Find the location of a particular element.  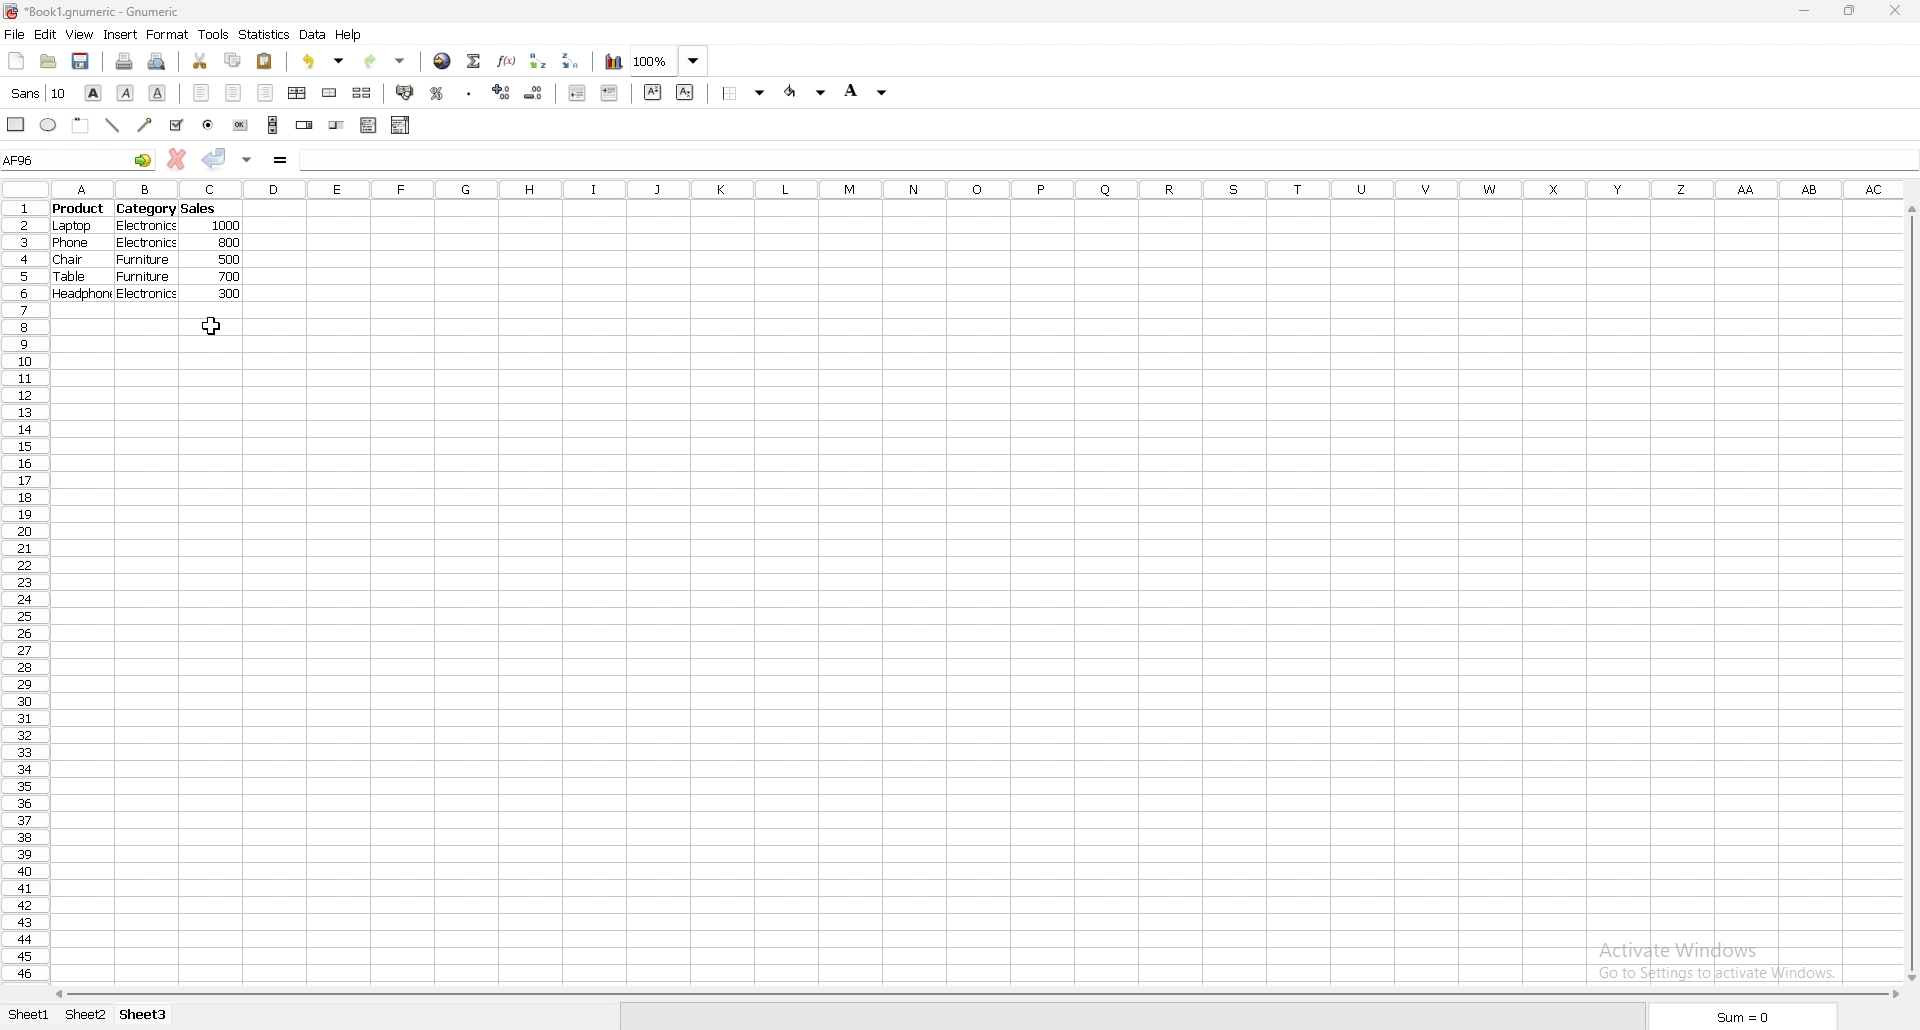

decrease decimal points is located at coordinates (534, 94).